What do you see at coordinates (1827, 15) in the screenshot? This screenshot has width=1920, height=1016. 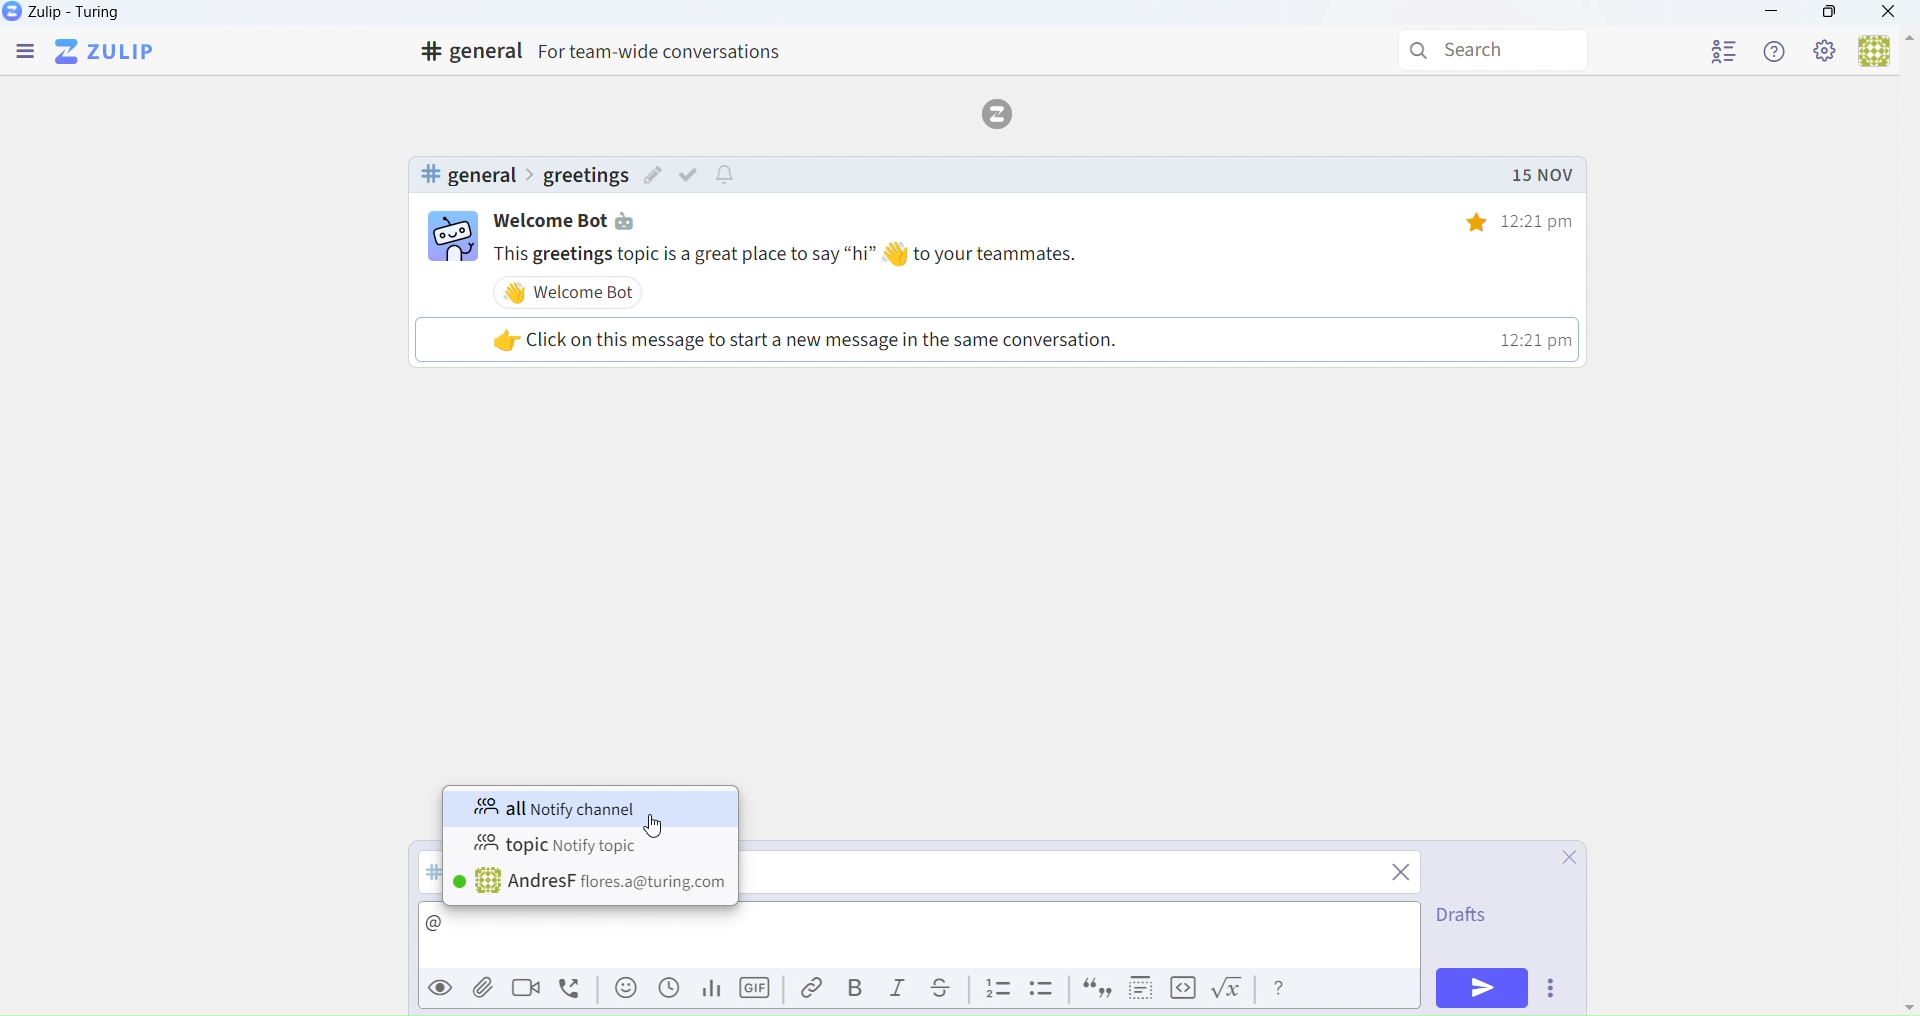 I see `restore down` at bounding box center [1827, 15].